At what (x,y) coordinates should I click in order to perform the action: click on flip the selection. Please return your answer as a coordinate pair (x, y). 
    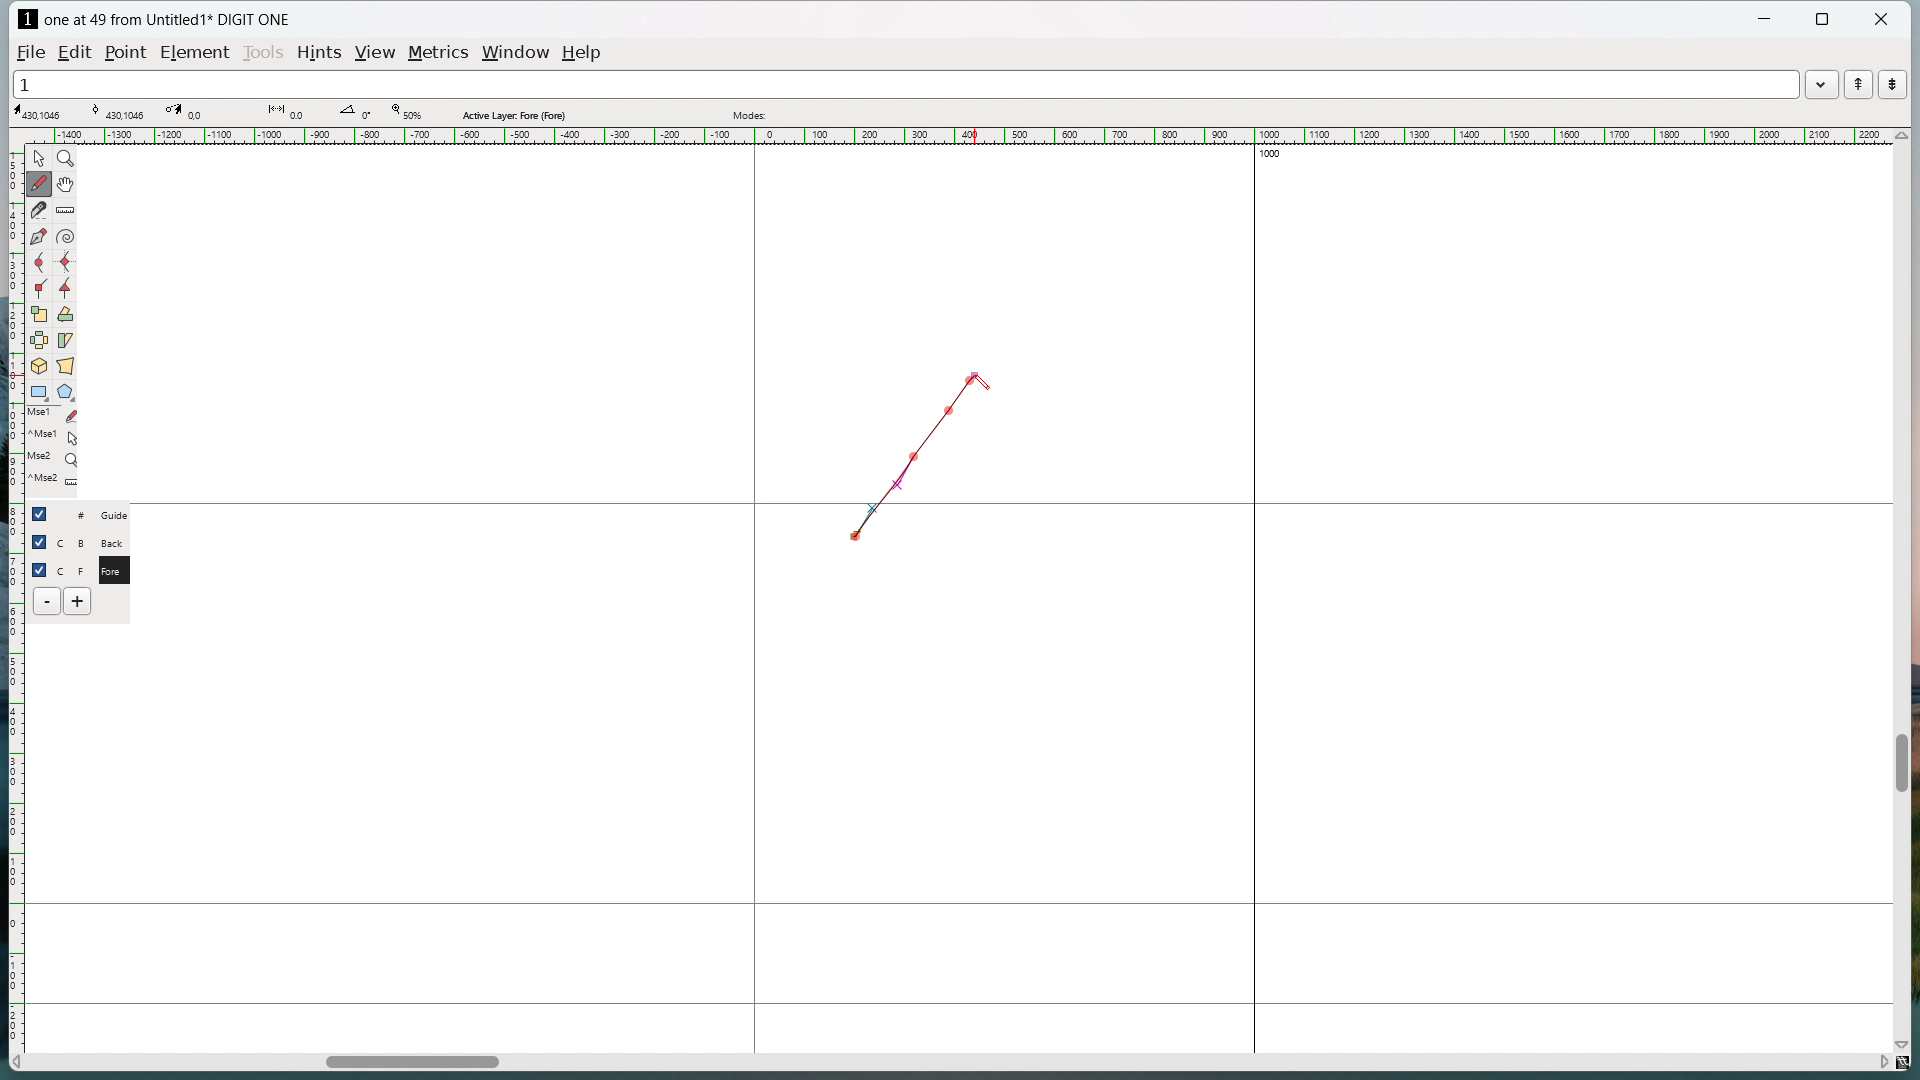
    Looking at the image, I should click on (40, 340).